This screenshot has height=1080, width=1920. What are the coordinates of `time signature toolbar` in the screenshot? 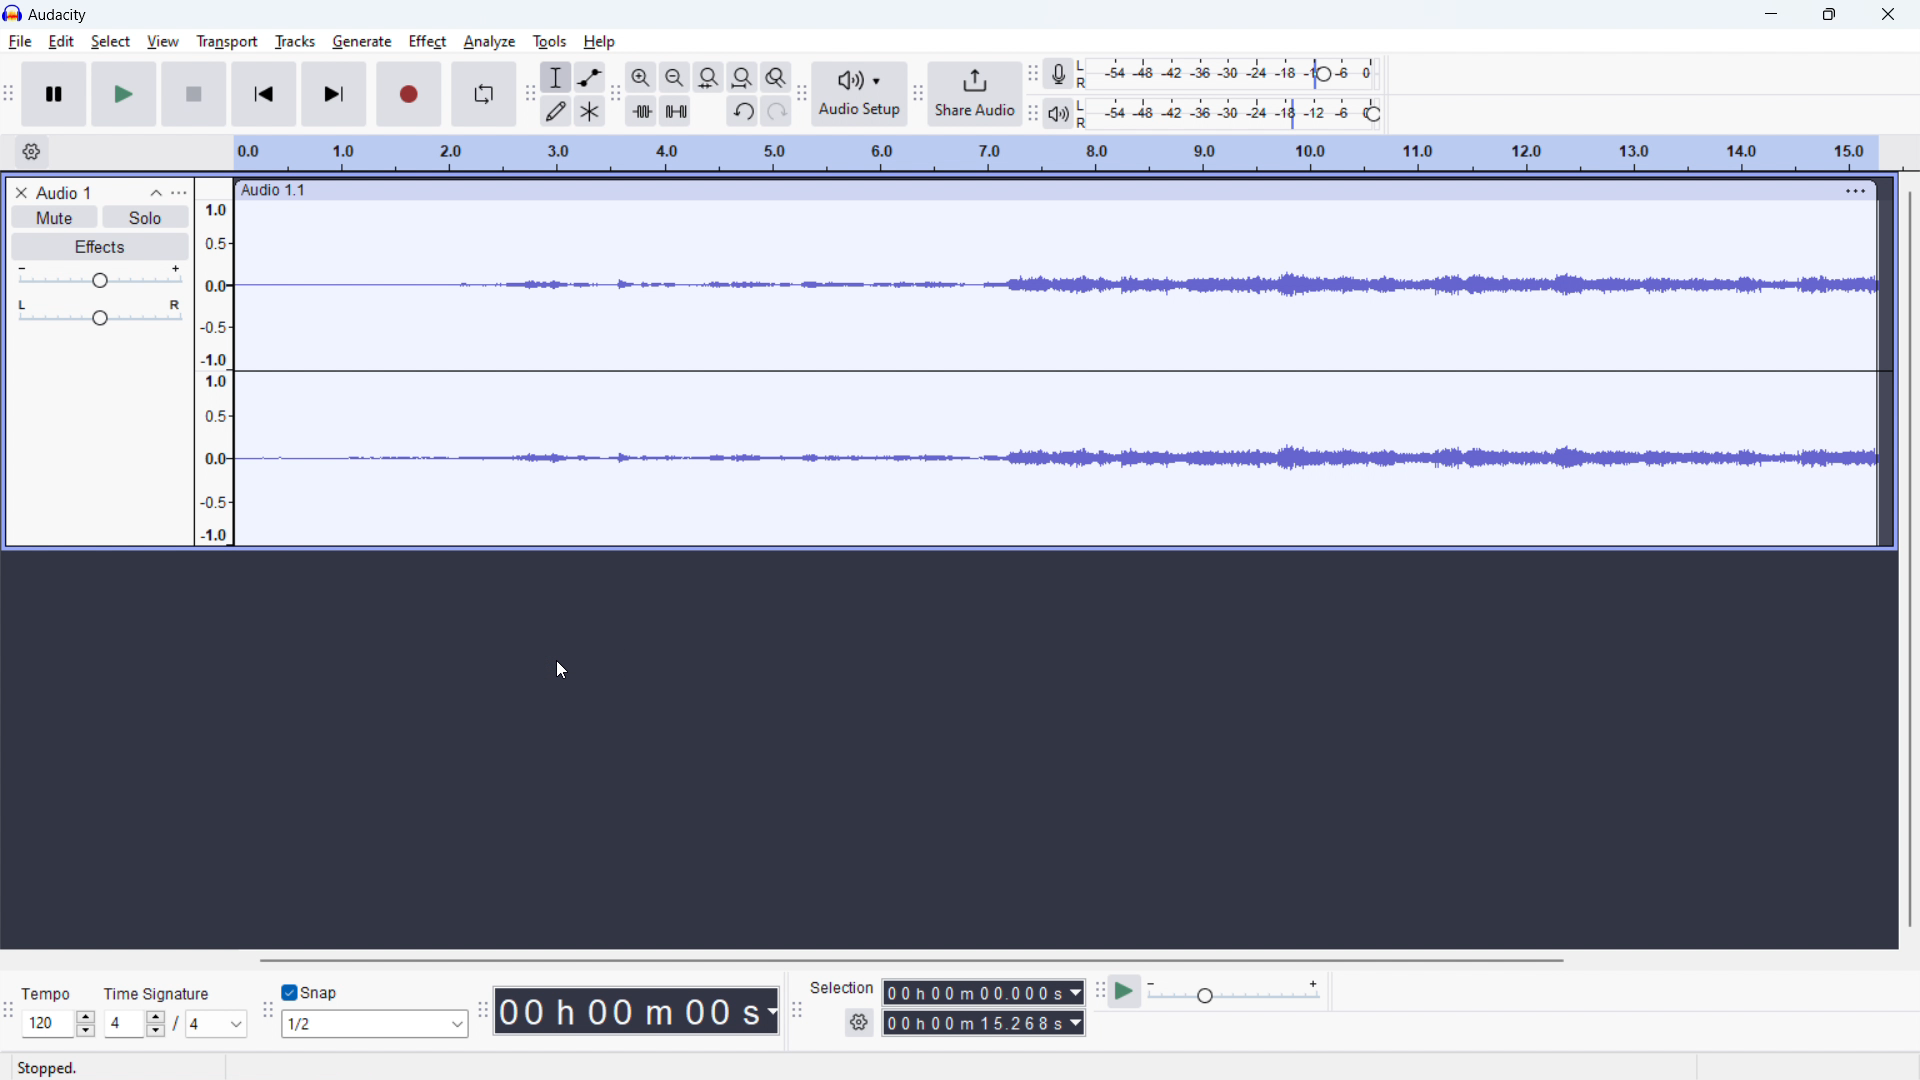 It's located at (8, 1012).